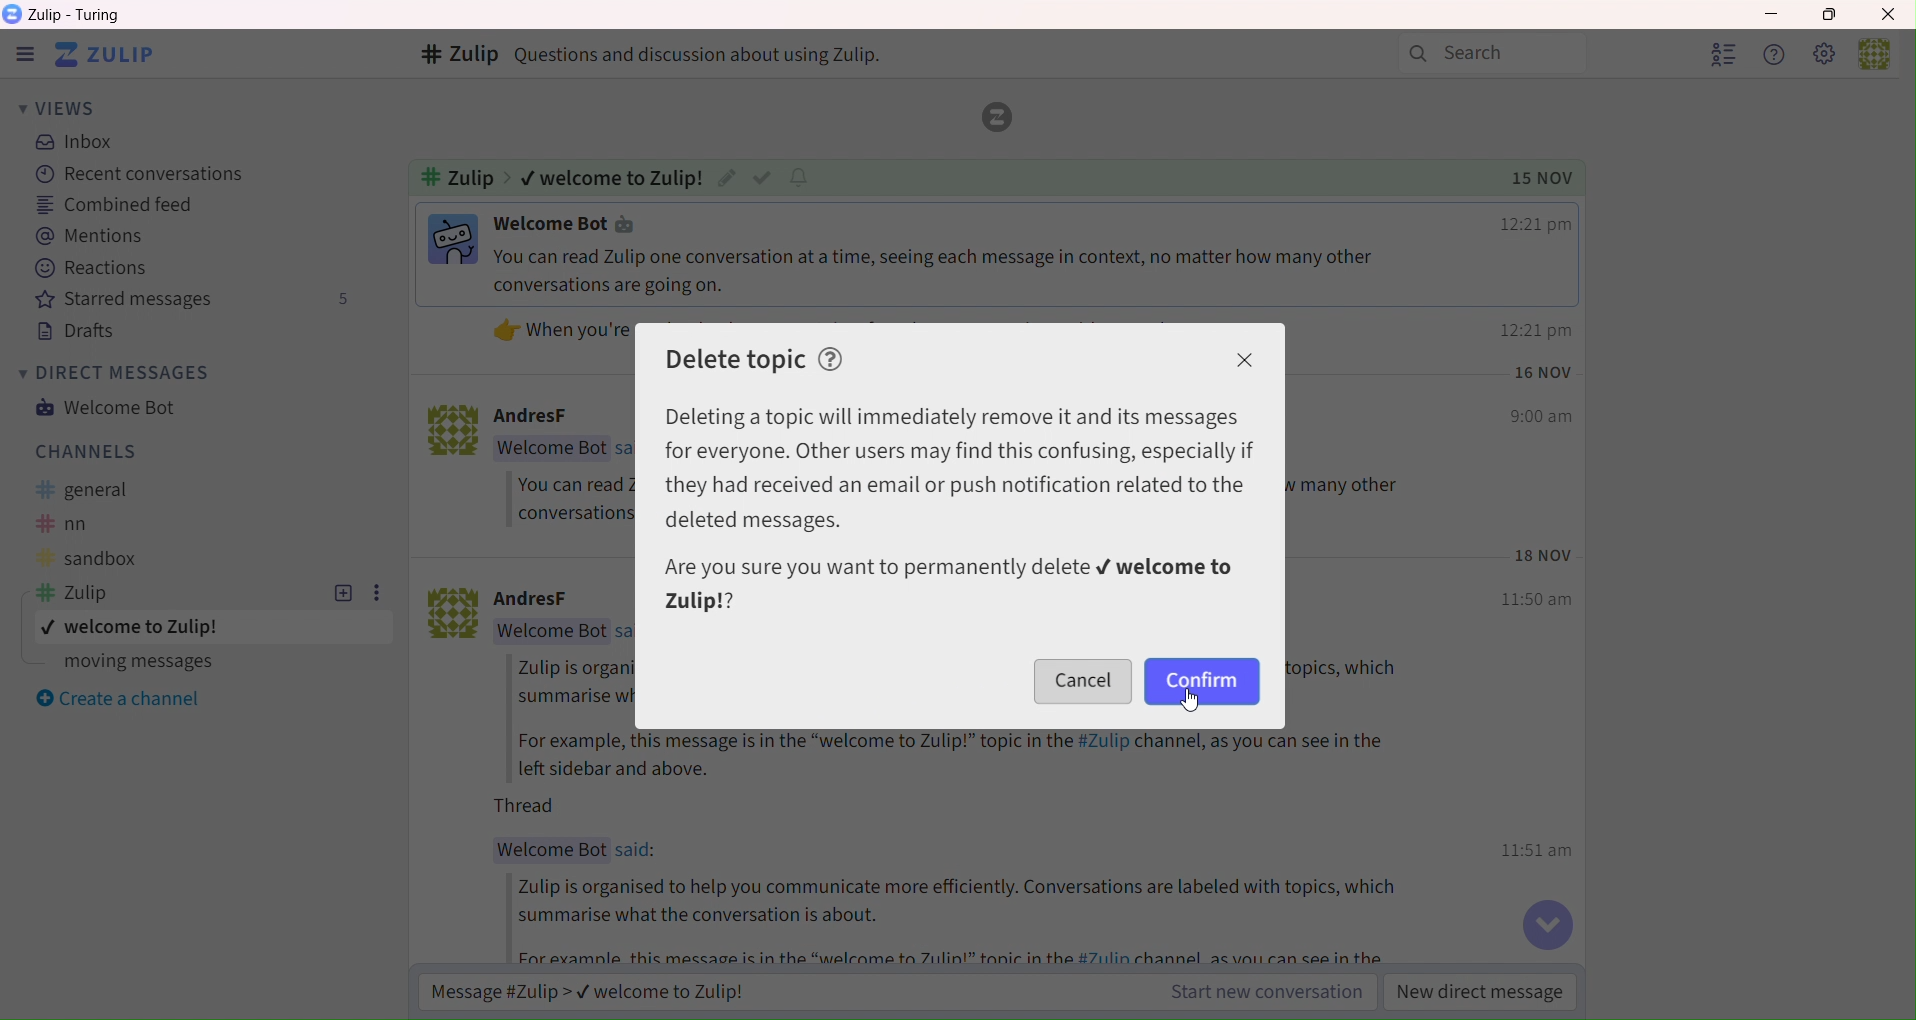  What do you see at coordinates (560, 416) in the screenshot?
I see `Text` at bounding box center [560, 416].